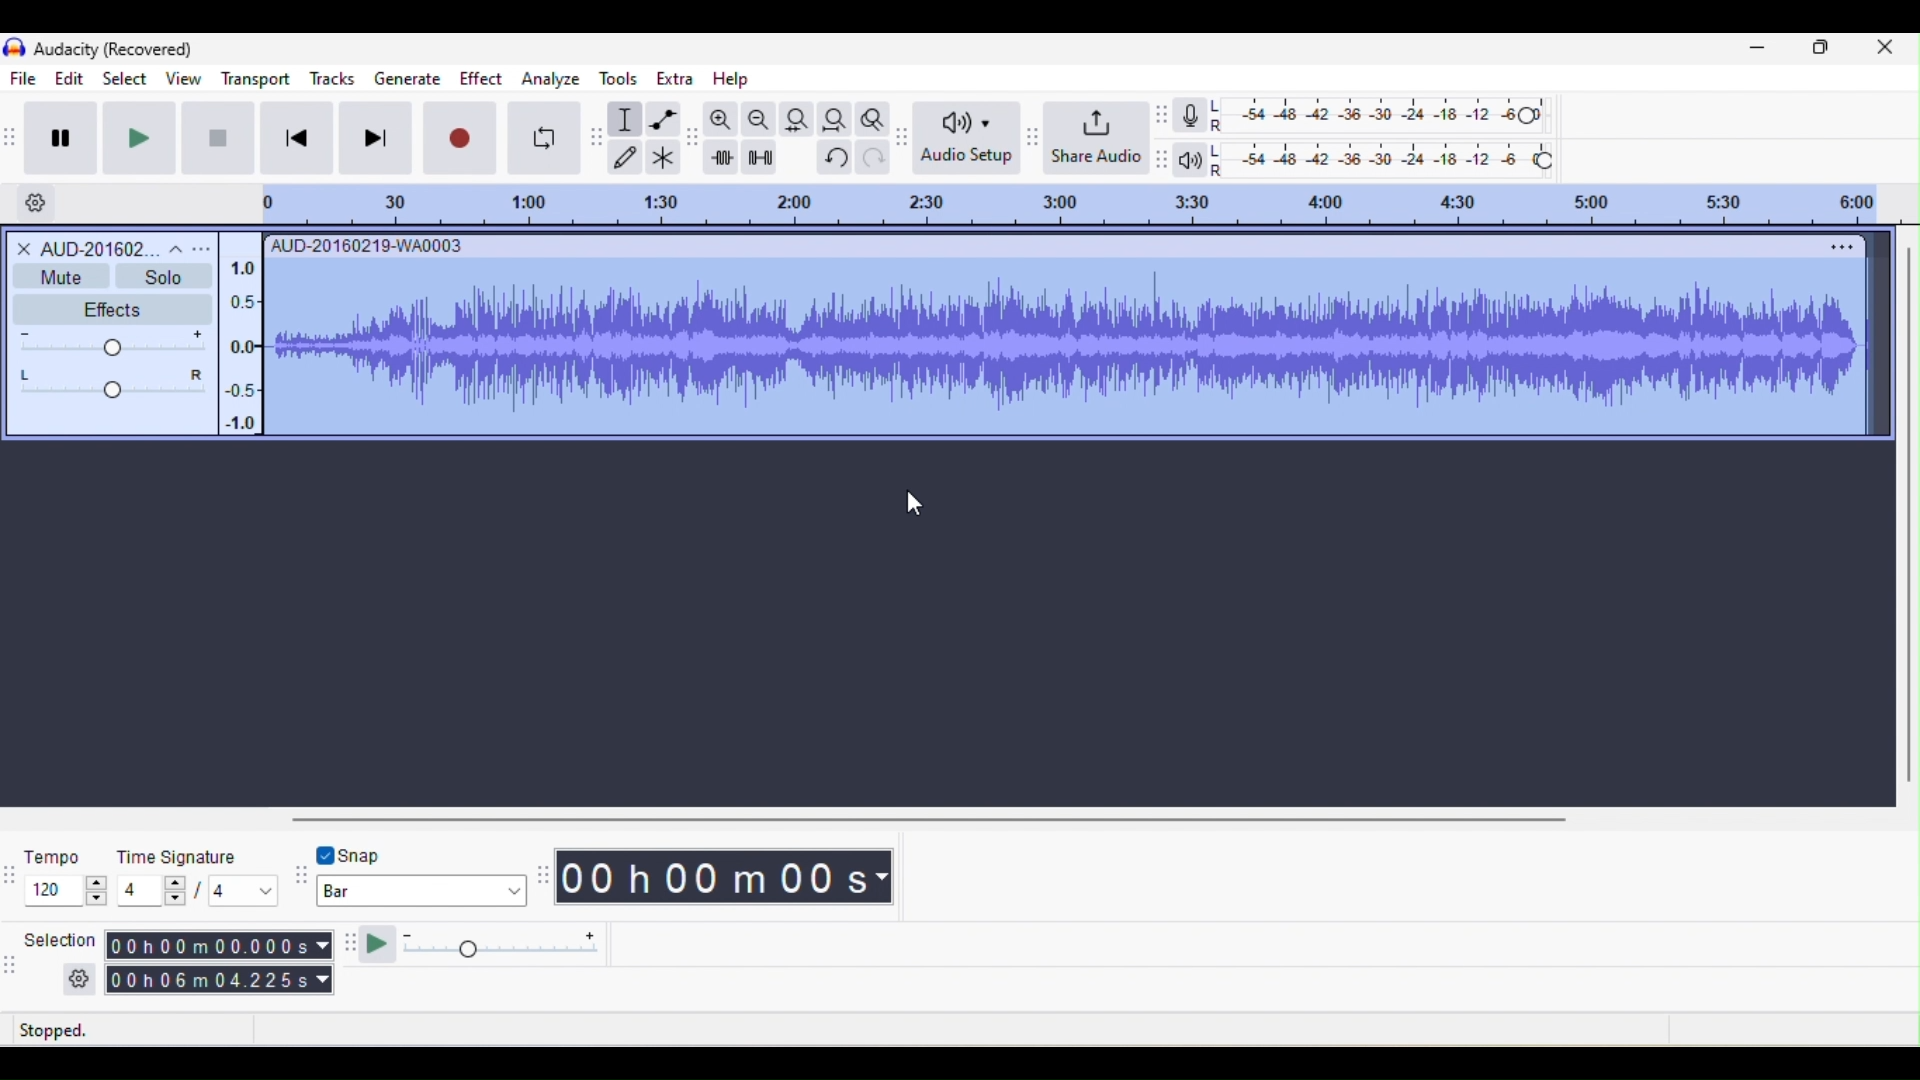 This screenshot has width=1920, height=1080. Describe the element at coordinates (628, 155) in the screenshot. I see `draw tool` at that location.